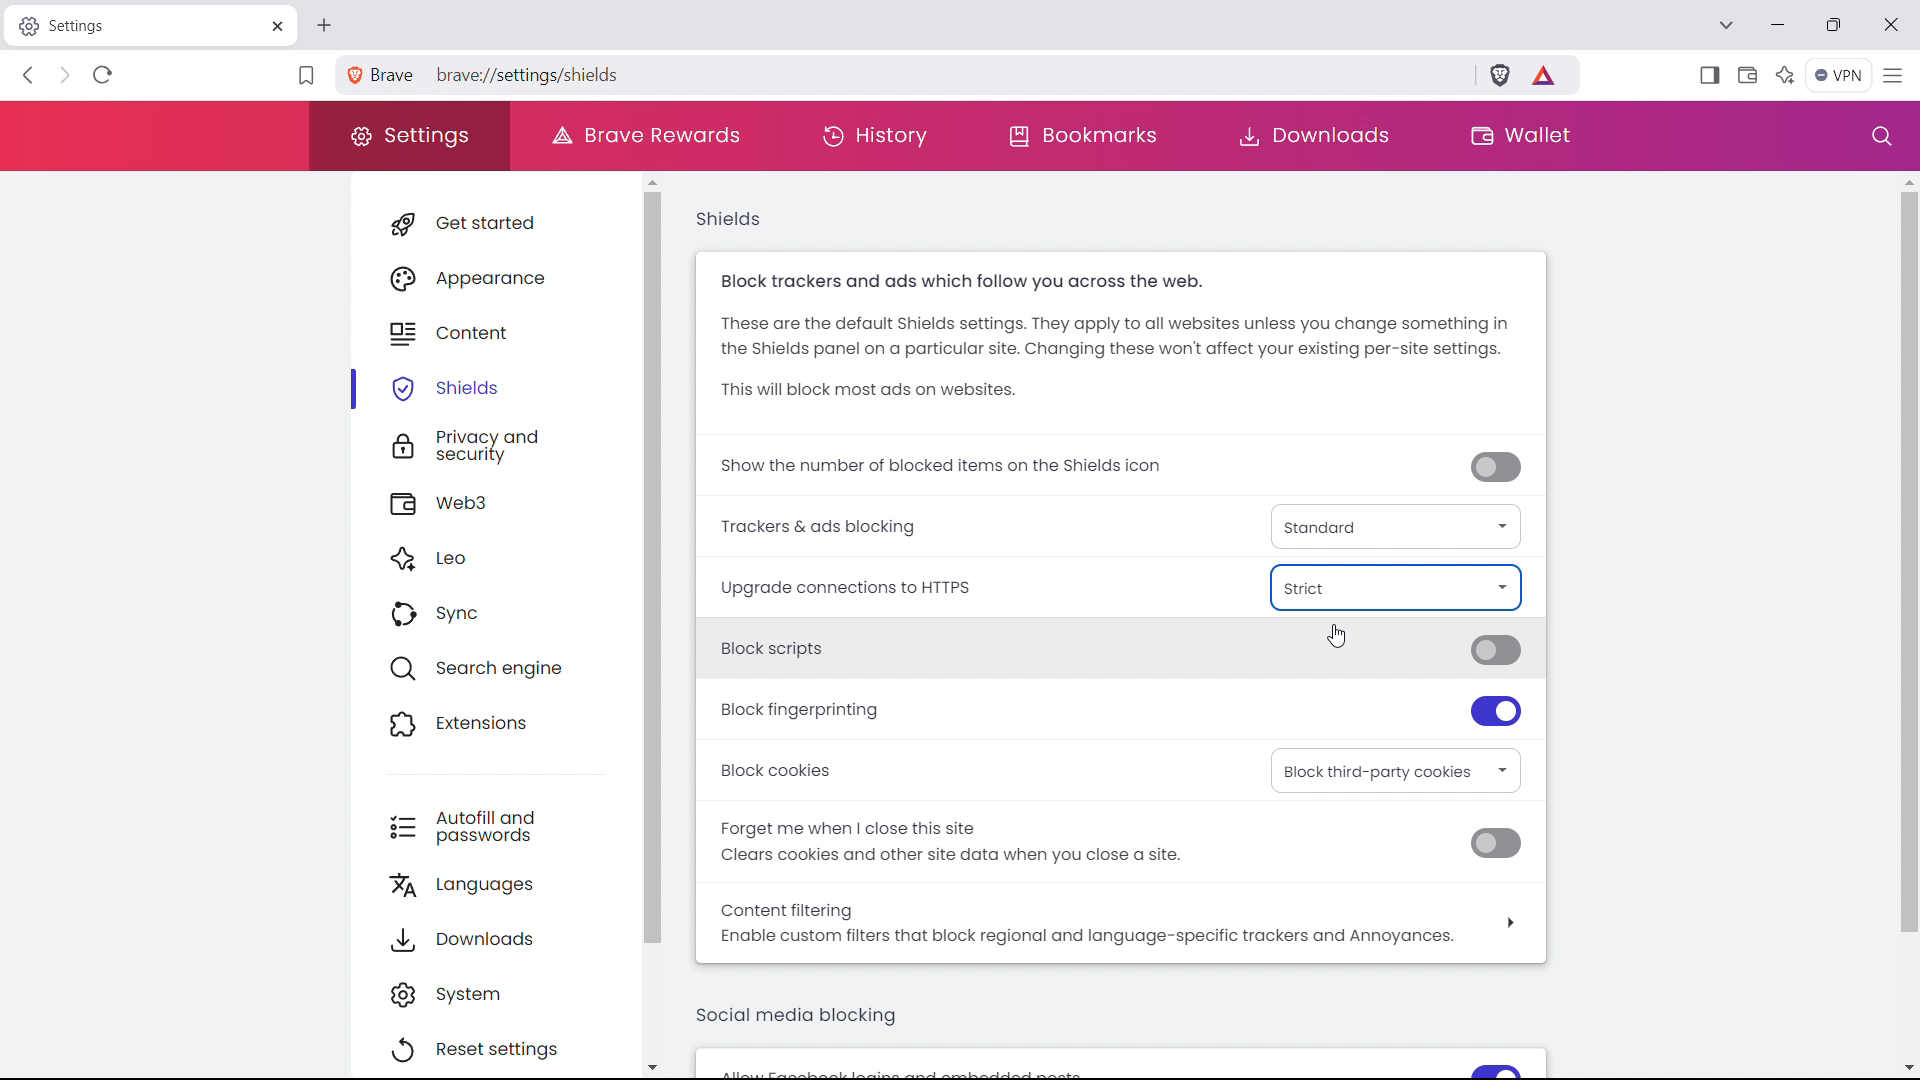 This screenshot has height=1080, width=1920. What do you see at coordinates (500, 1050) in the screenshot?
I see `reset settings` at bounding box center [500, 1050].